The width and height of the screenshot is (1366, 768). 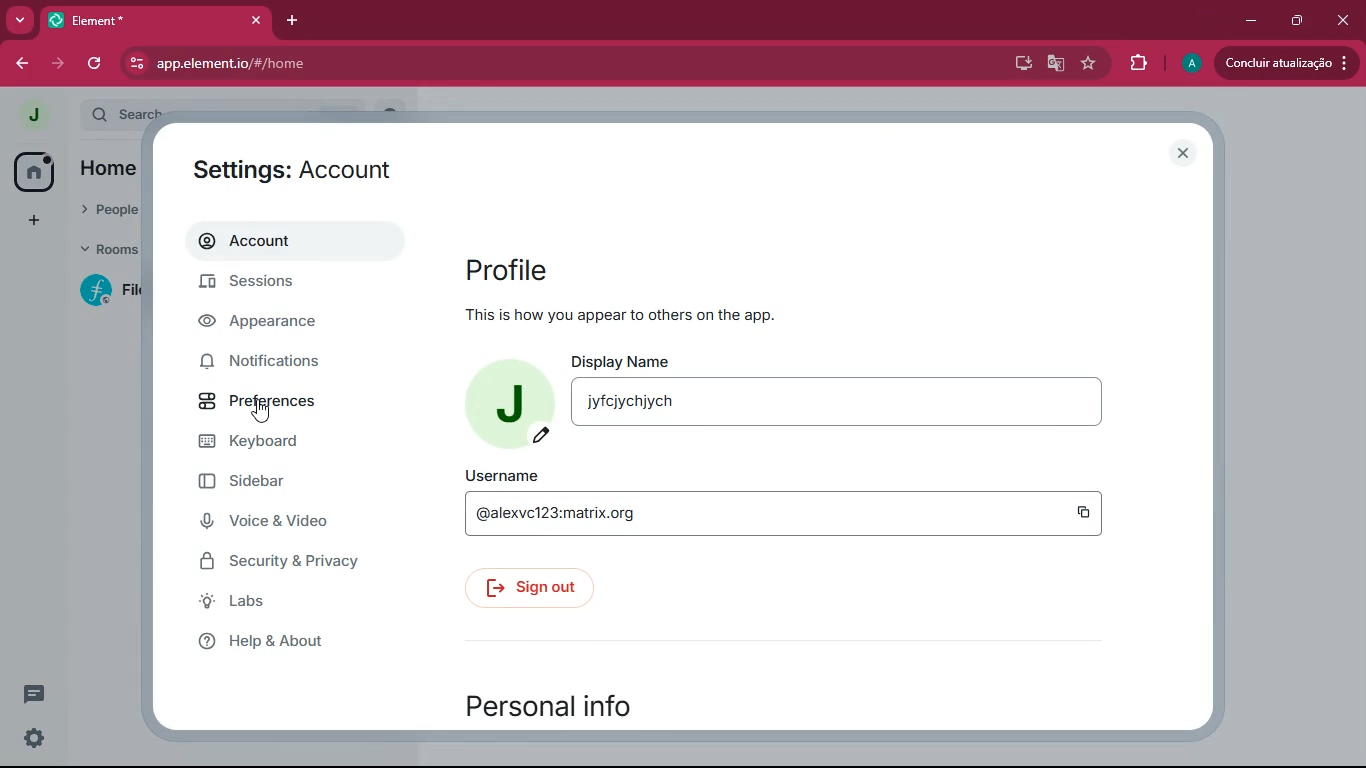 I want to click on preferences, so click(x=277, y=405).